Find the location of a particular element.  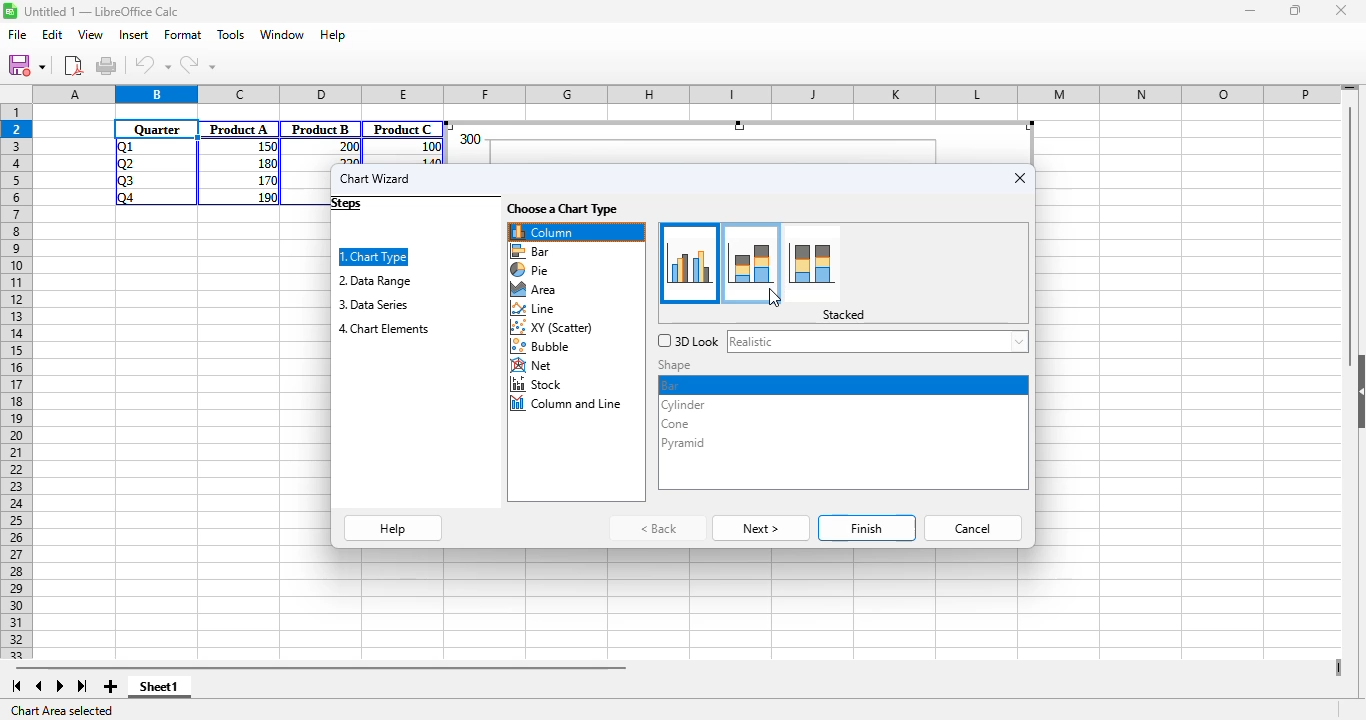

cylinder is located at coordinates (683, 405).